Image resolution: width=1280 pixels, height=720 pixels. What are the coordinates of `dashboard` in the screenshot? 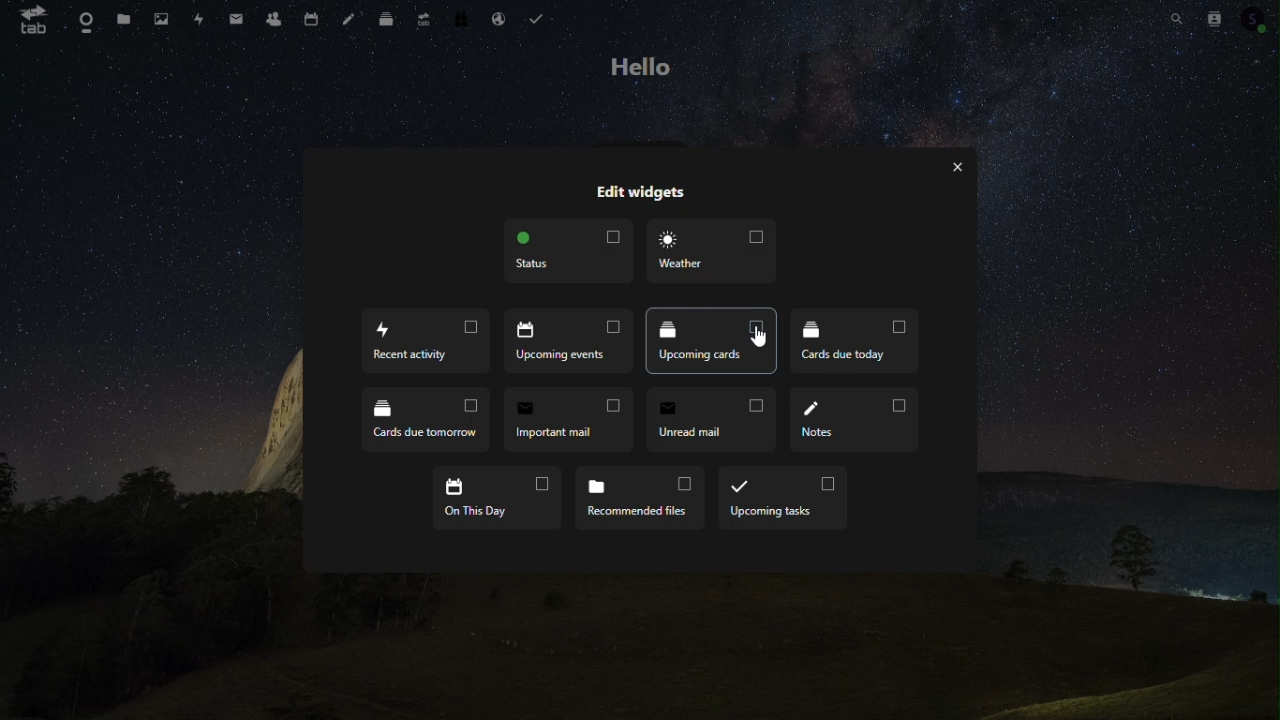 It's located at (83, 19).